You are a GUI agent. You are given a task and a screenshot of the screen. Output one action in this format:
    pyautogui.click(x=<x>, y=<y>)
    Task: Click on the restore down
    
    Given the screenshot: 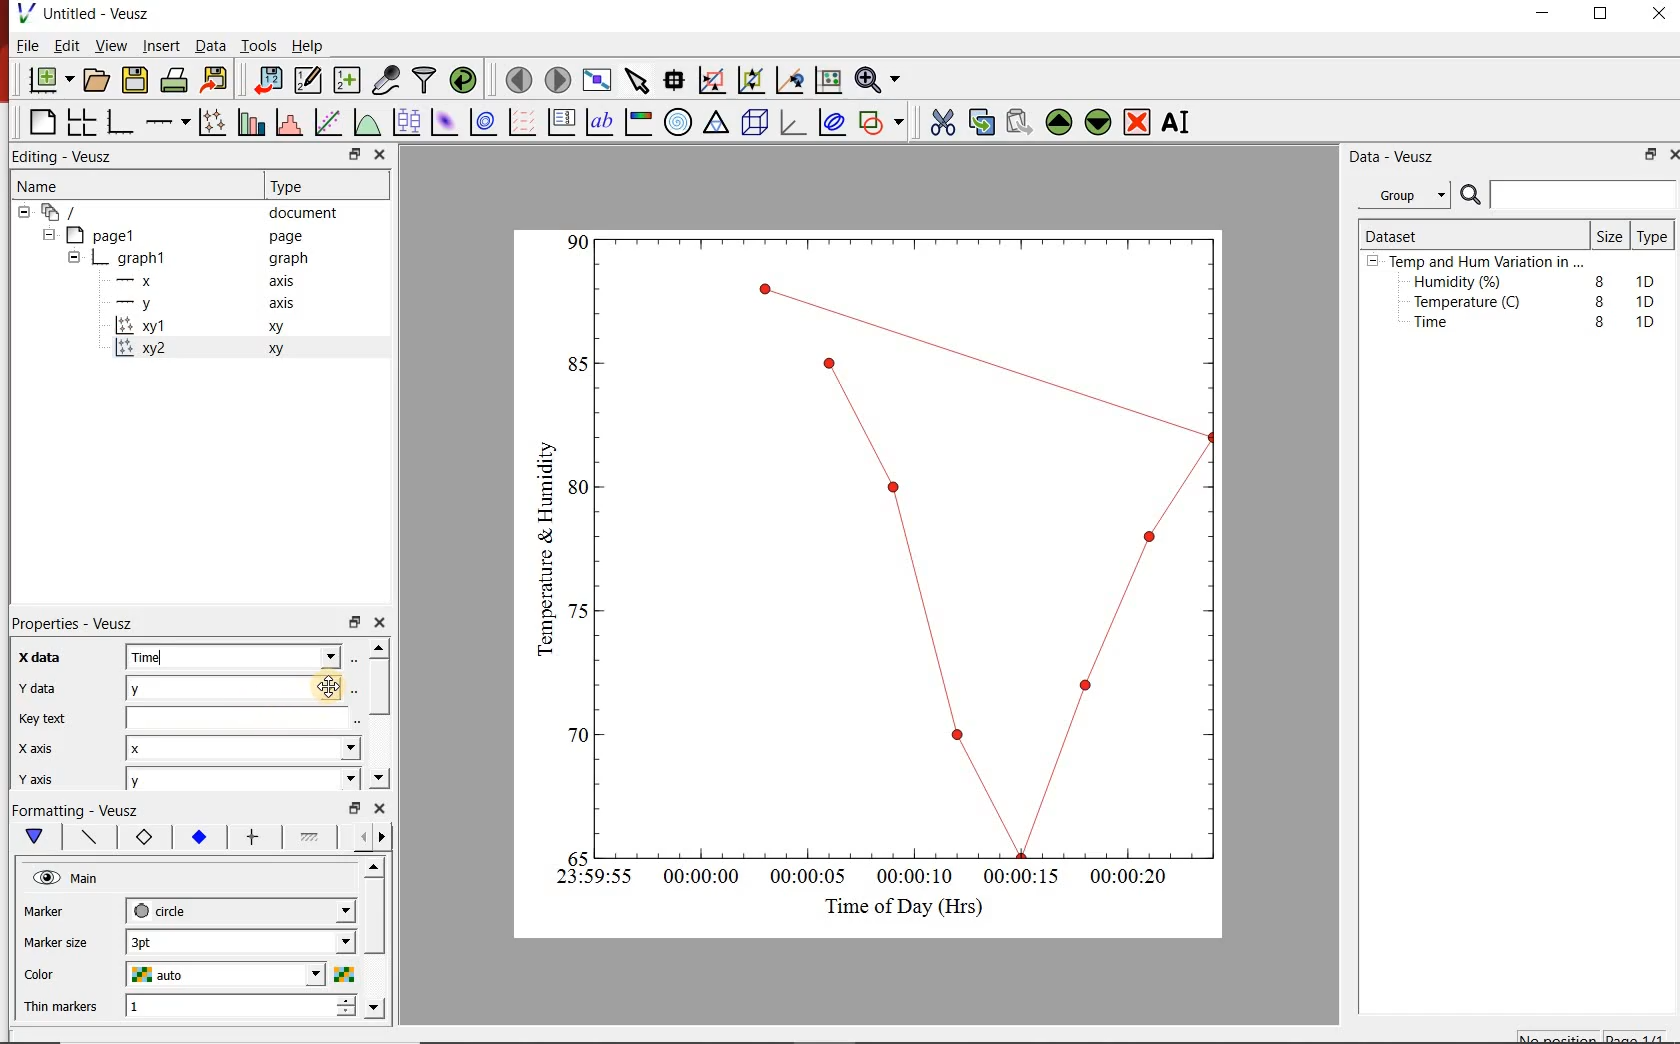 What is the action you would take?
    pyautogui.click(x=353, y=623)
    